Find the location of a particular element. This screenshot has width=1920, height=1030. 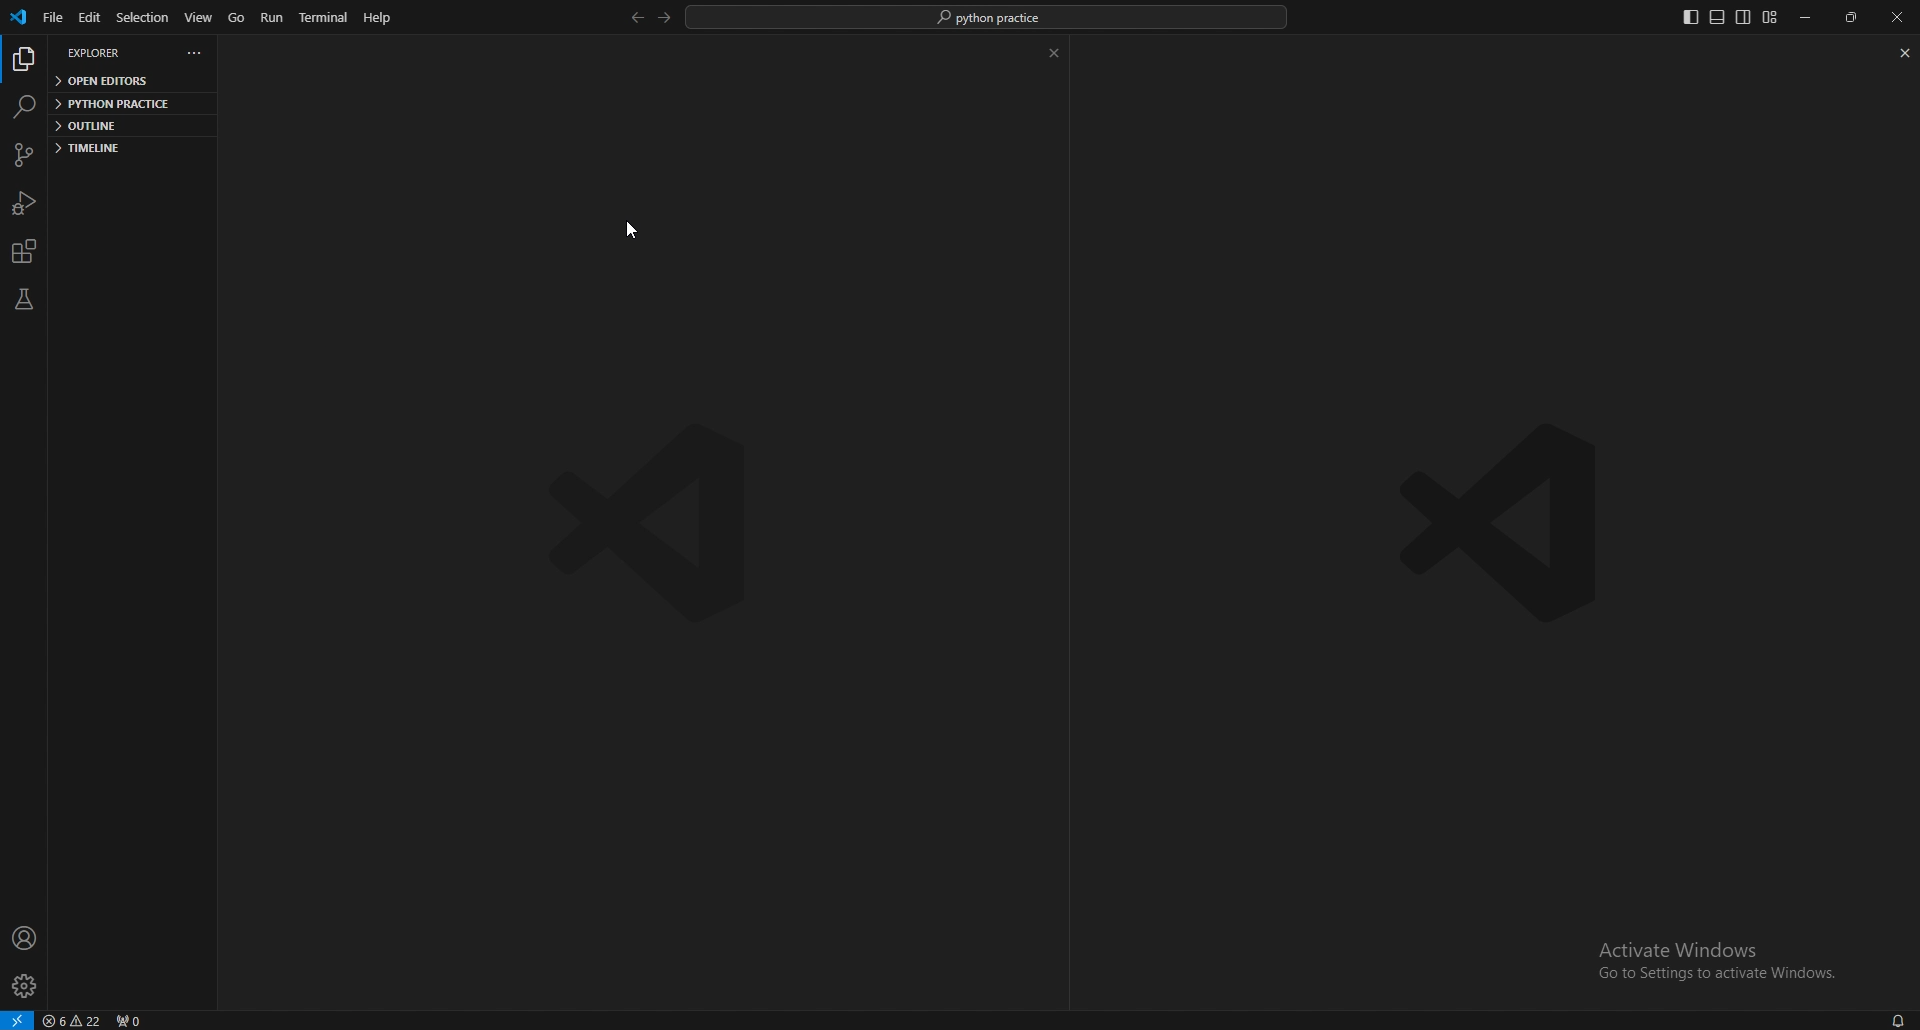

remote window is located at coordinates (18, 1019).